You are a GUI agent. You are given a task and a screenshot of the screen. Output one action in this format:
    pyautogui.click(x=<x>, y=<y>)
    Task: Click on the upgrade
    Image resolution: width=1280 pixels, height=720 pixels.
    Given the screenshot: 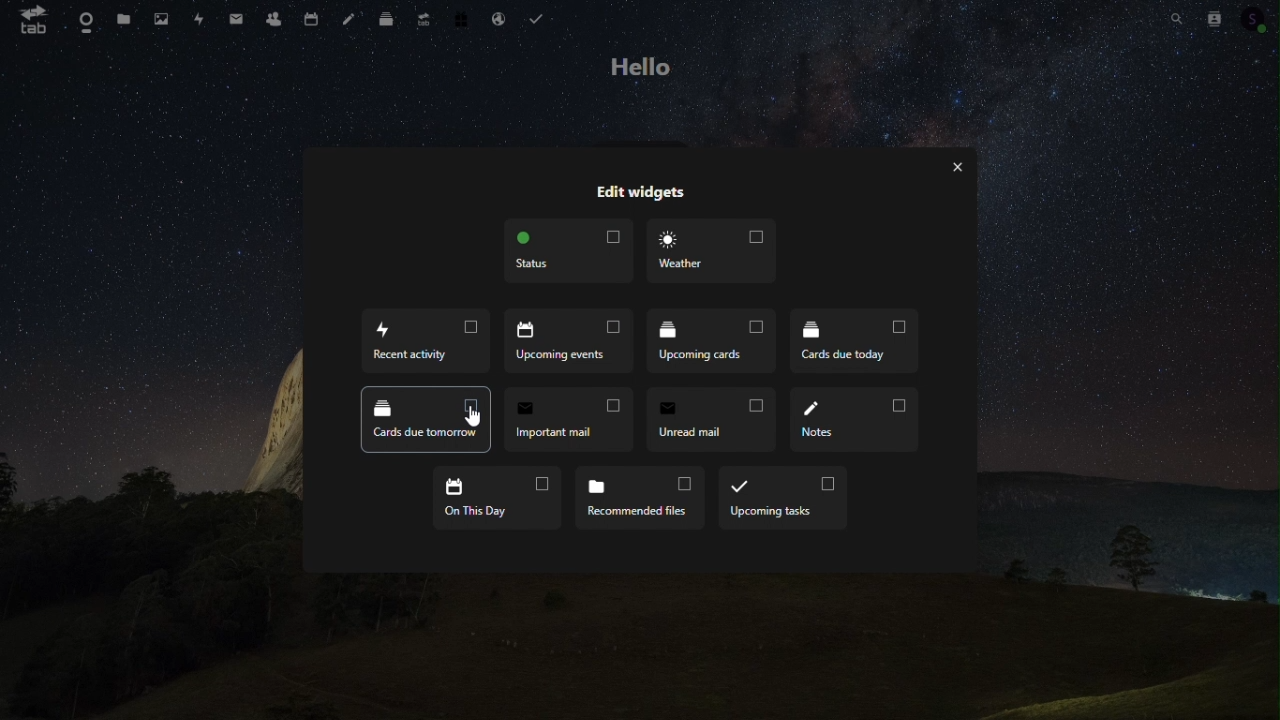 What is the action you would take?
    pyautogui.click(x=420, y=17)
    